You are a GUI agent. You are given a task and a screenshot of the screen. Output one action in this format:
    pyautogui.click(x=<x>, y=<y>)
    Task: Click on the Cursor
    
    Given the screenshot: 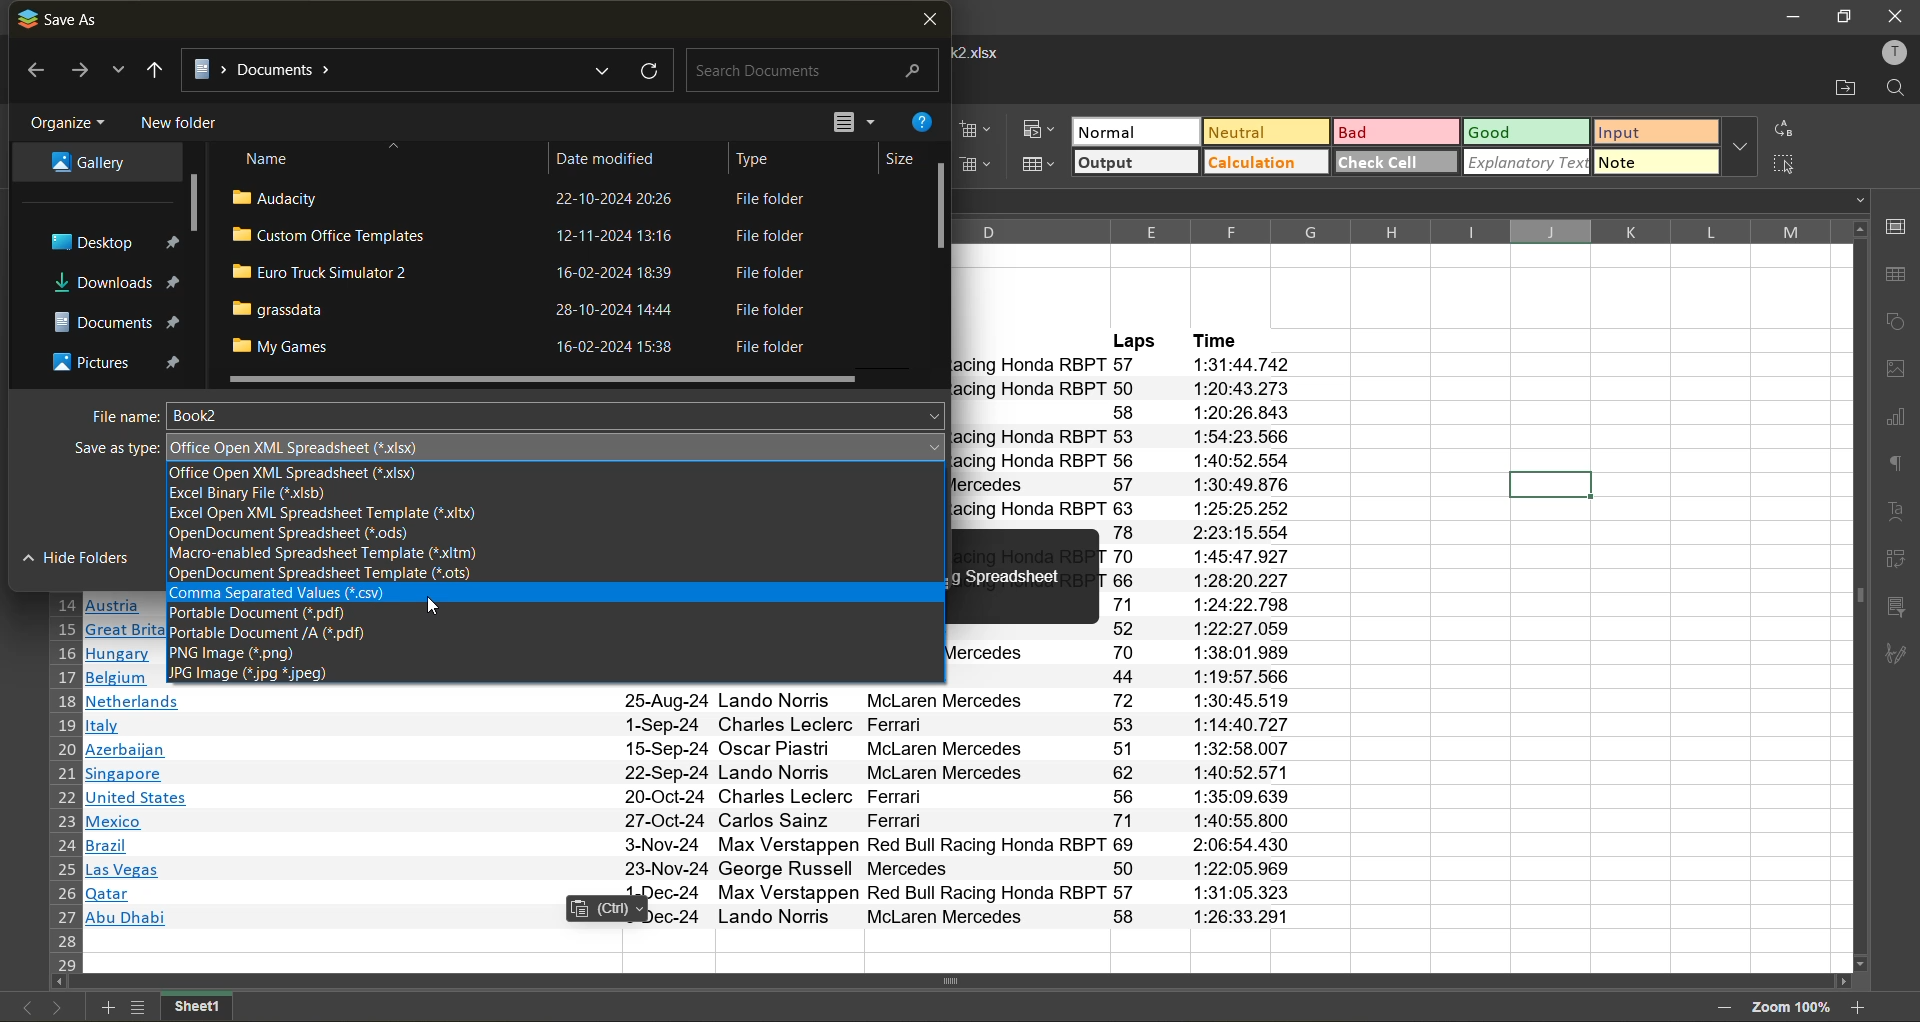 What is the action you would take?
    pyautogui.click(x=436, y=609)
    